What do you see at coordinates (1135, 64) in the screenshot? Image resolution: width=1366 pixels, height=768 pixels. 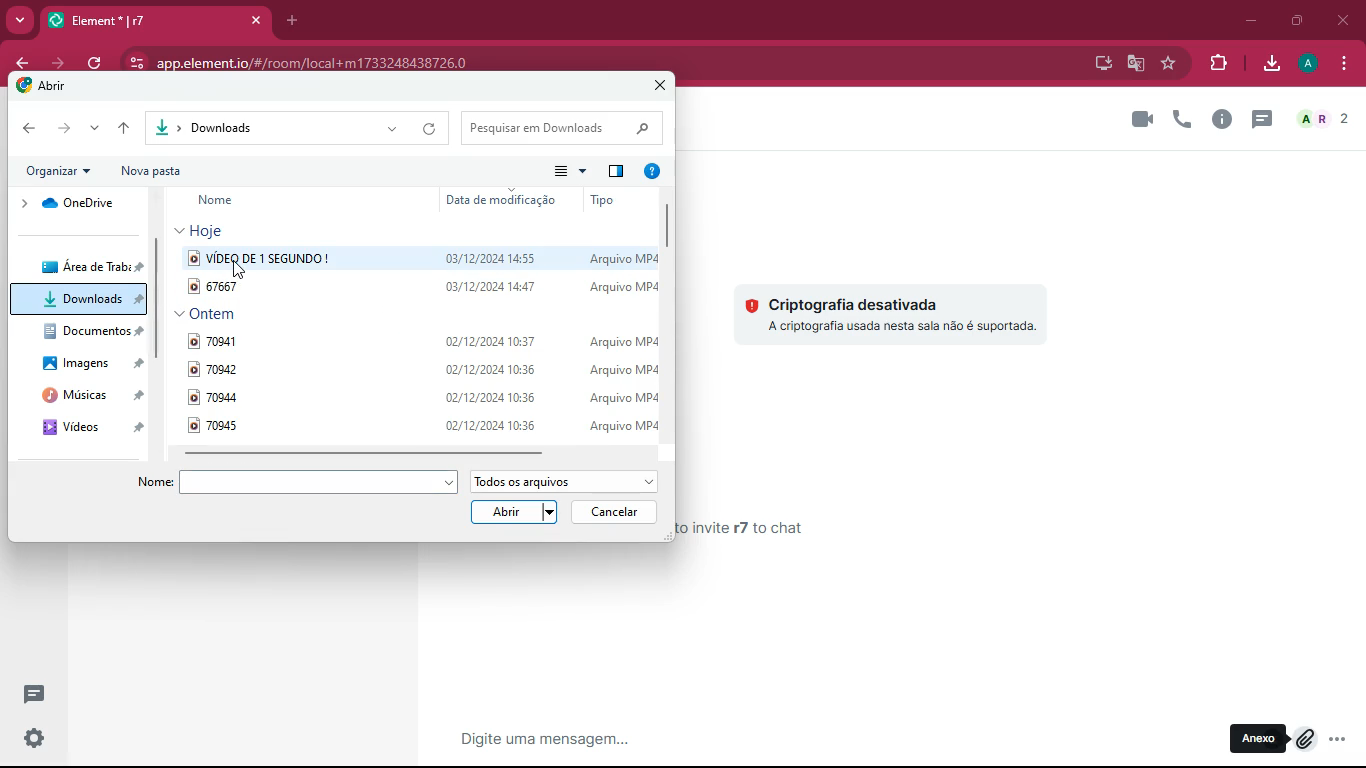 I see `google translate` at bounding box center [1135, 64].